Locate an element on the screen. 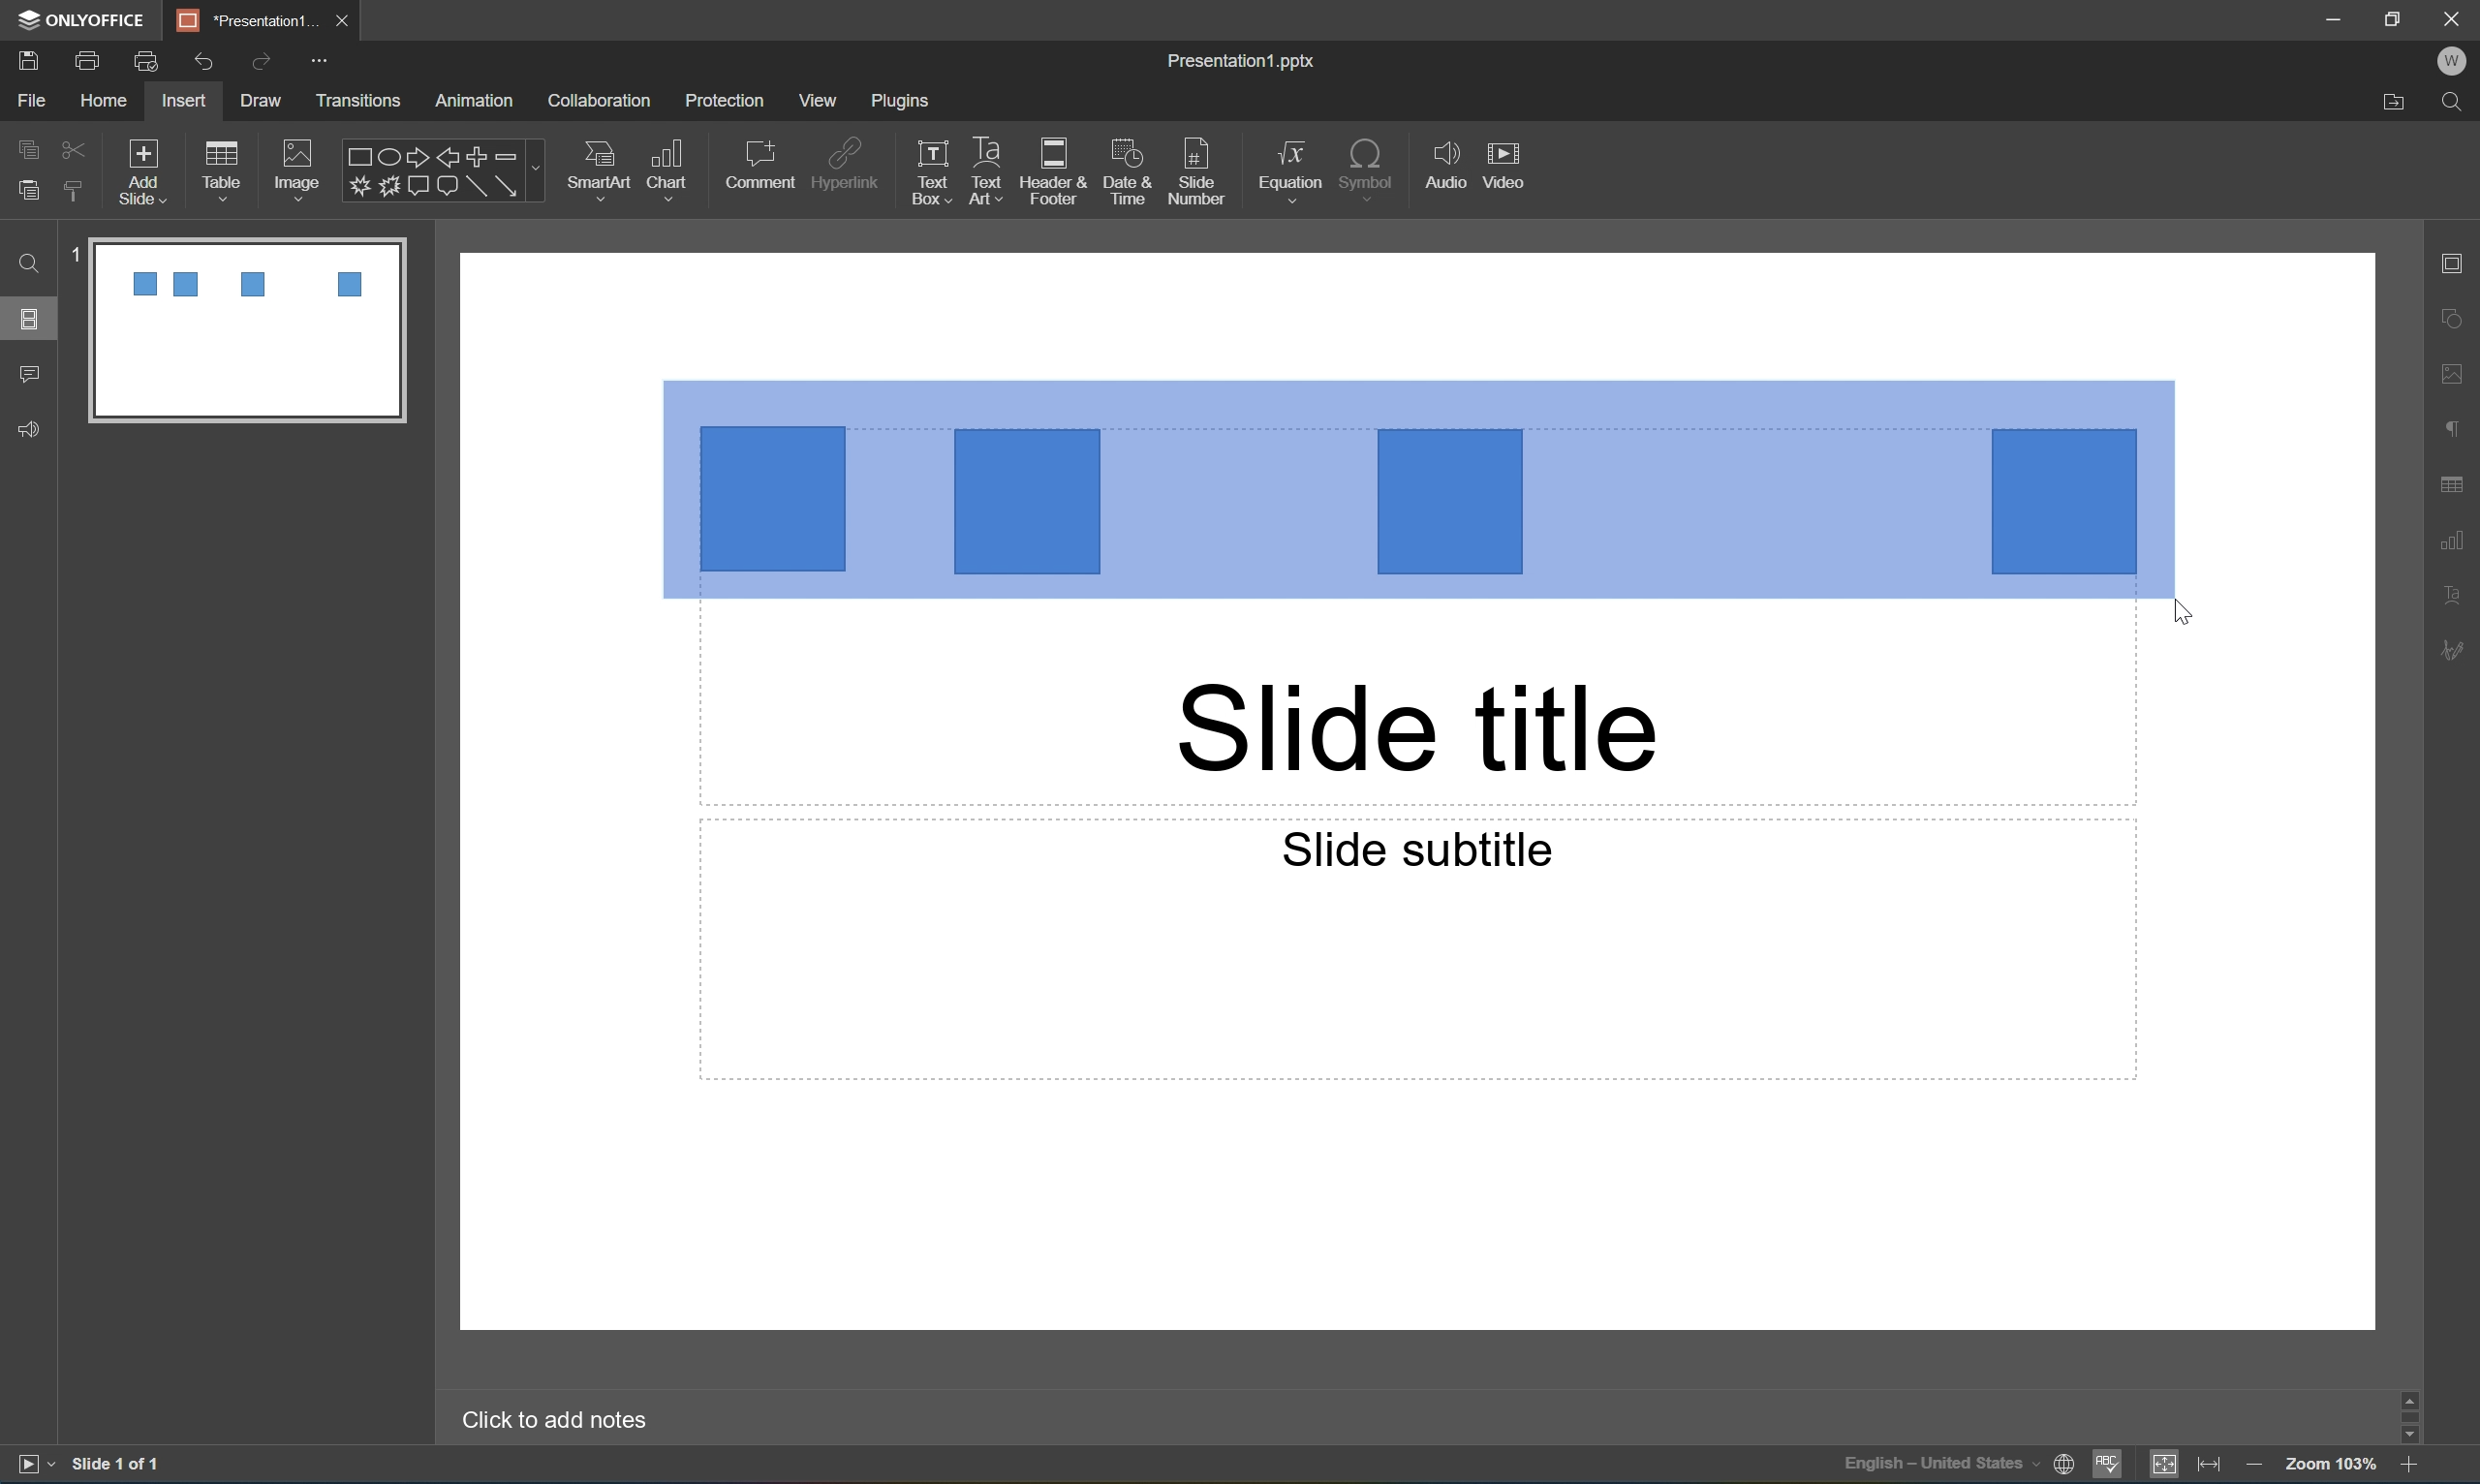 This screenshot has height=1484, width=2480. chart is located at coordinates (673, 165).